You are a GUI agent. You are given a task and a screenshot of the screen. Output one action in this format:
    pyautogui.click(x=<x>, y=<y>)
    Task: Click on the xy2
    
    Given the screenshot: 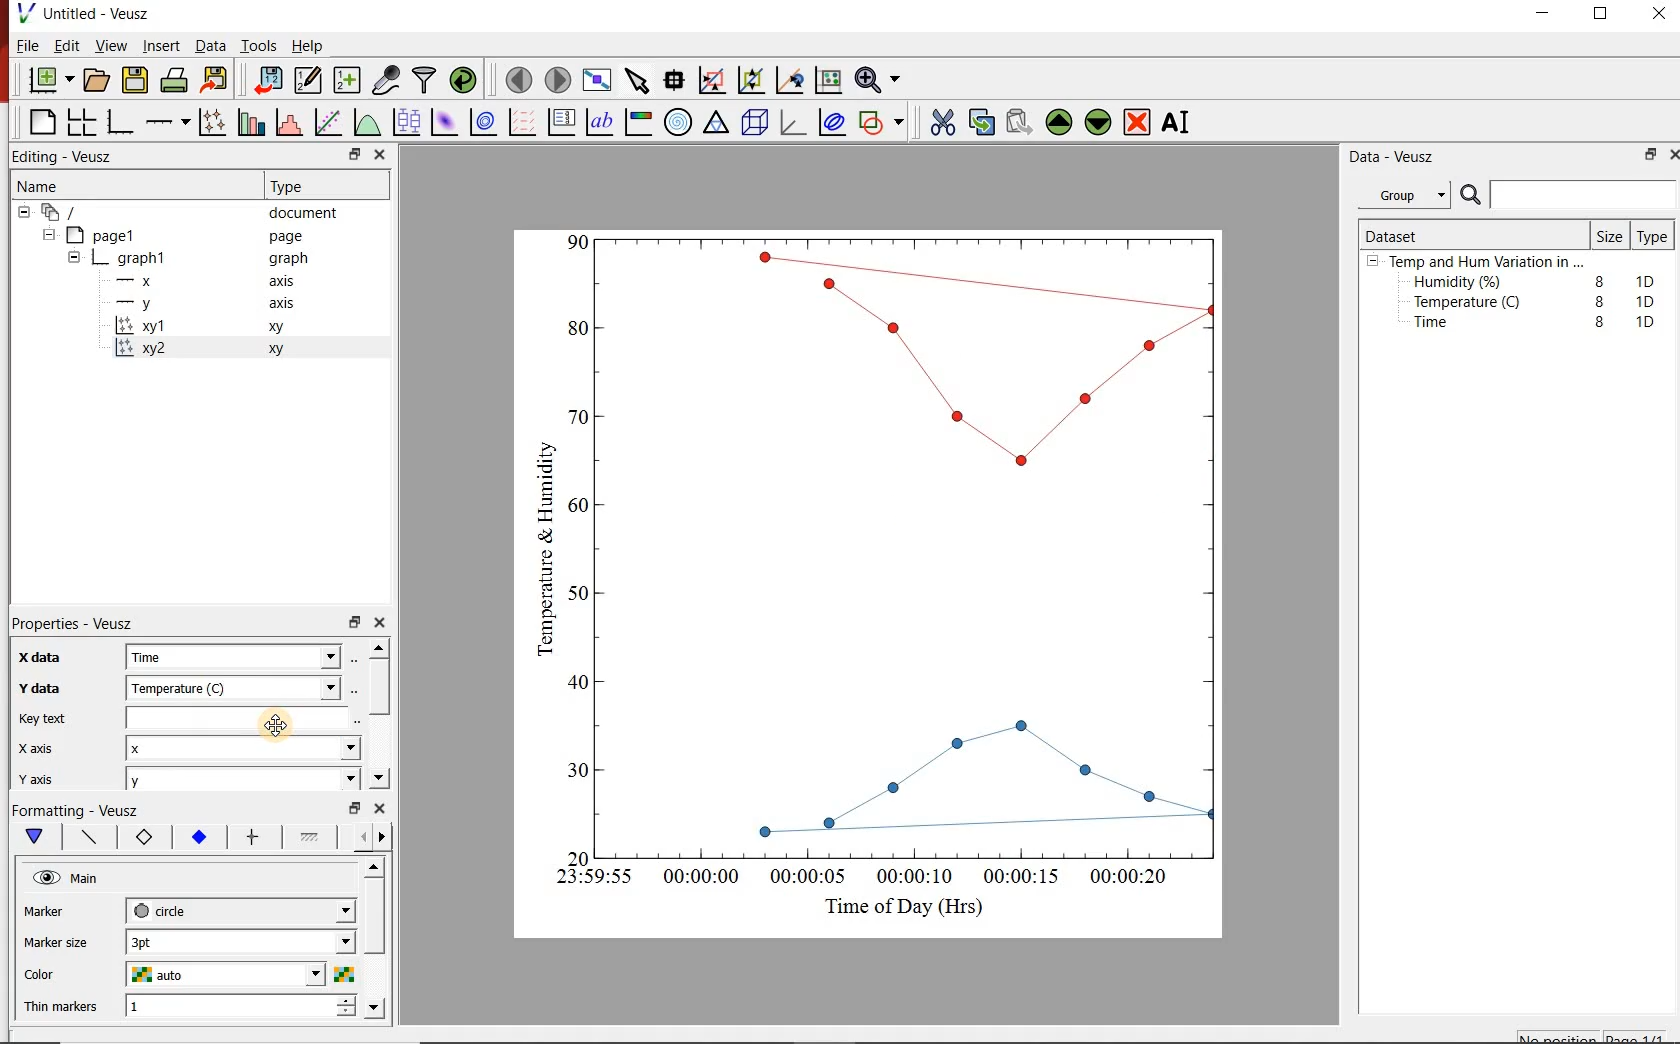 What is the action you would take?
    pyautogui.click(x=147, y=348)
    